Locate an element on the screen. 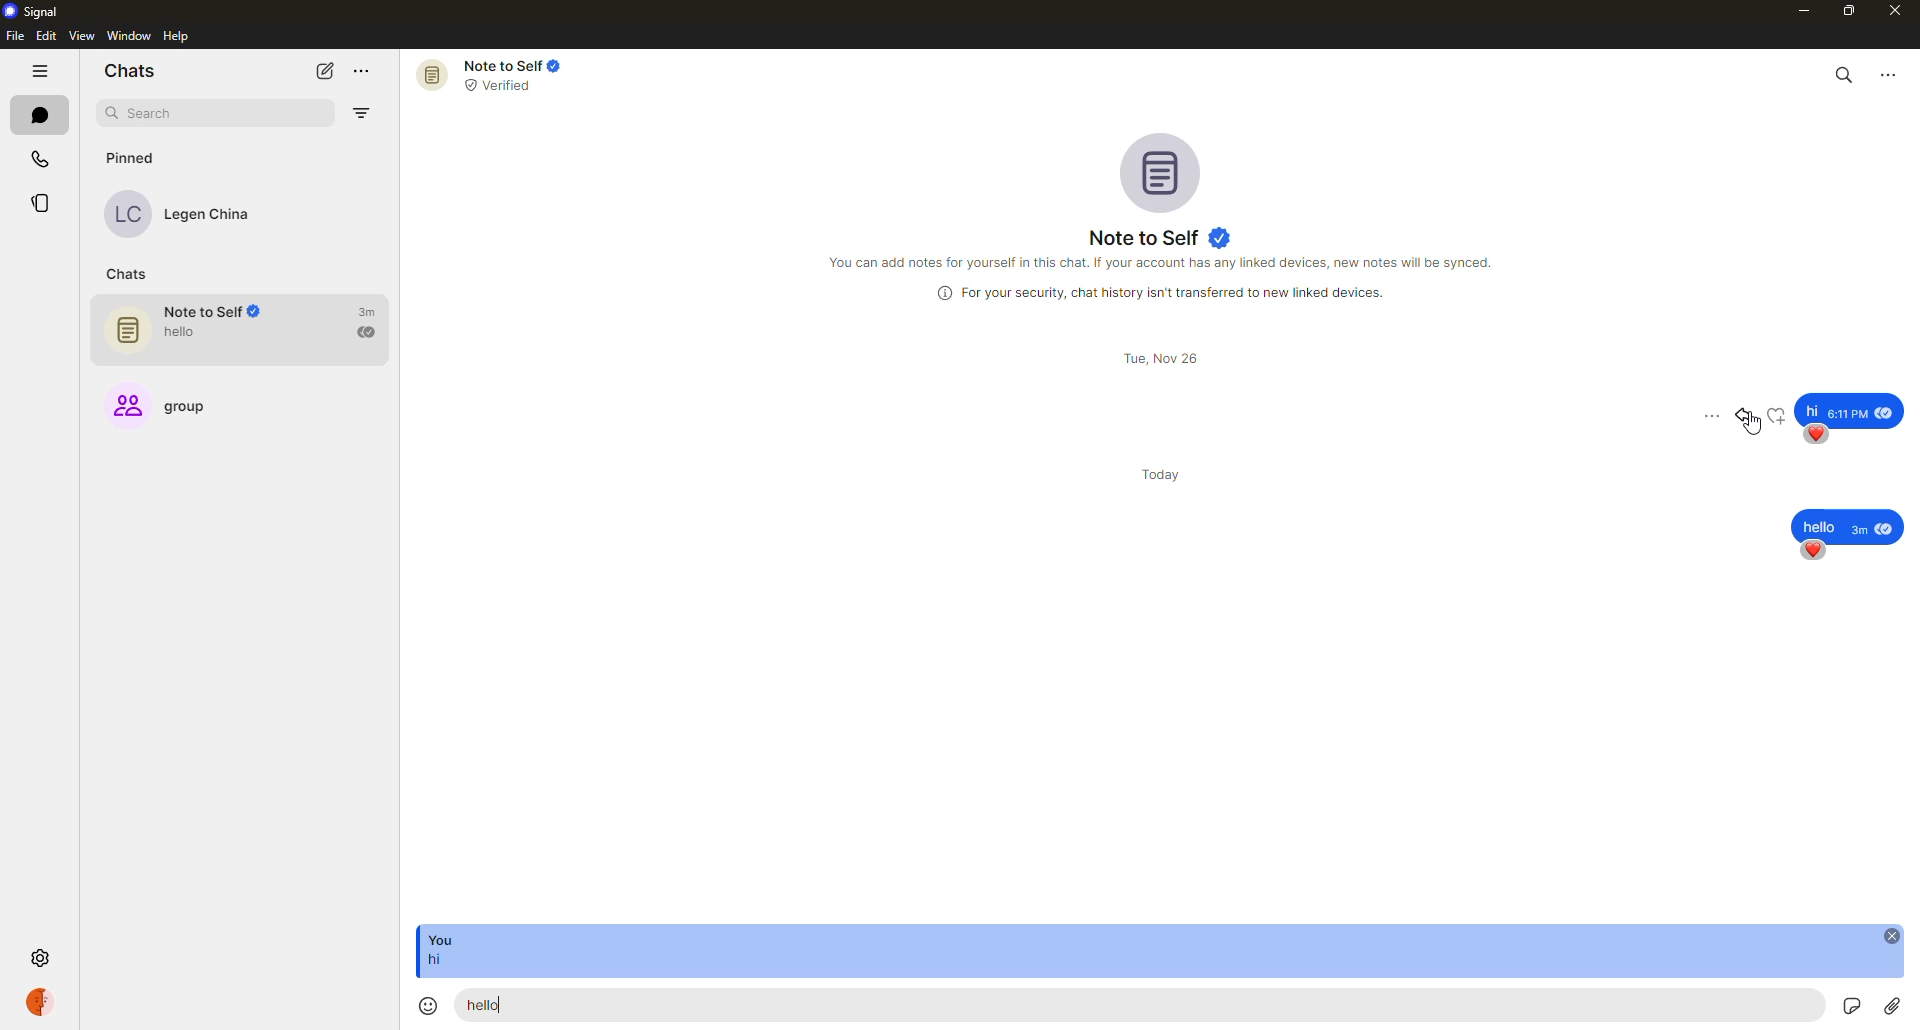 The height and width of the screenshot is (1030, 1920). signal is located at coordinates (33, 12).